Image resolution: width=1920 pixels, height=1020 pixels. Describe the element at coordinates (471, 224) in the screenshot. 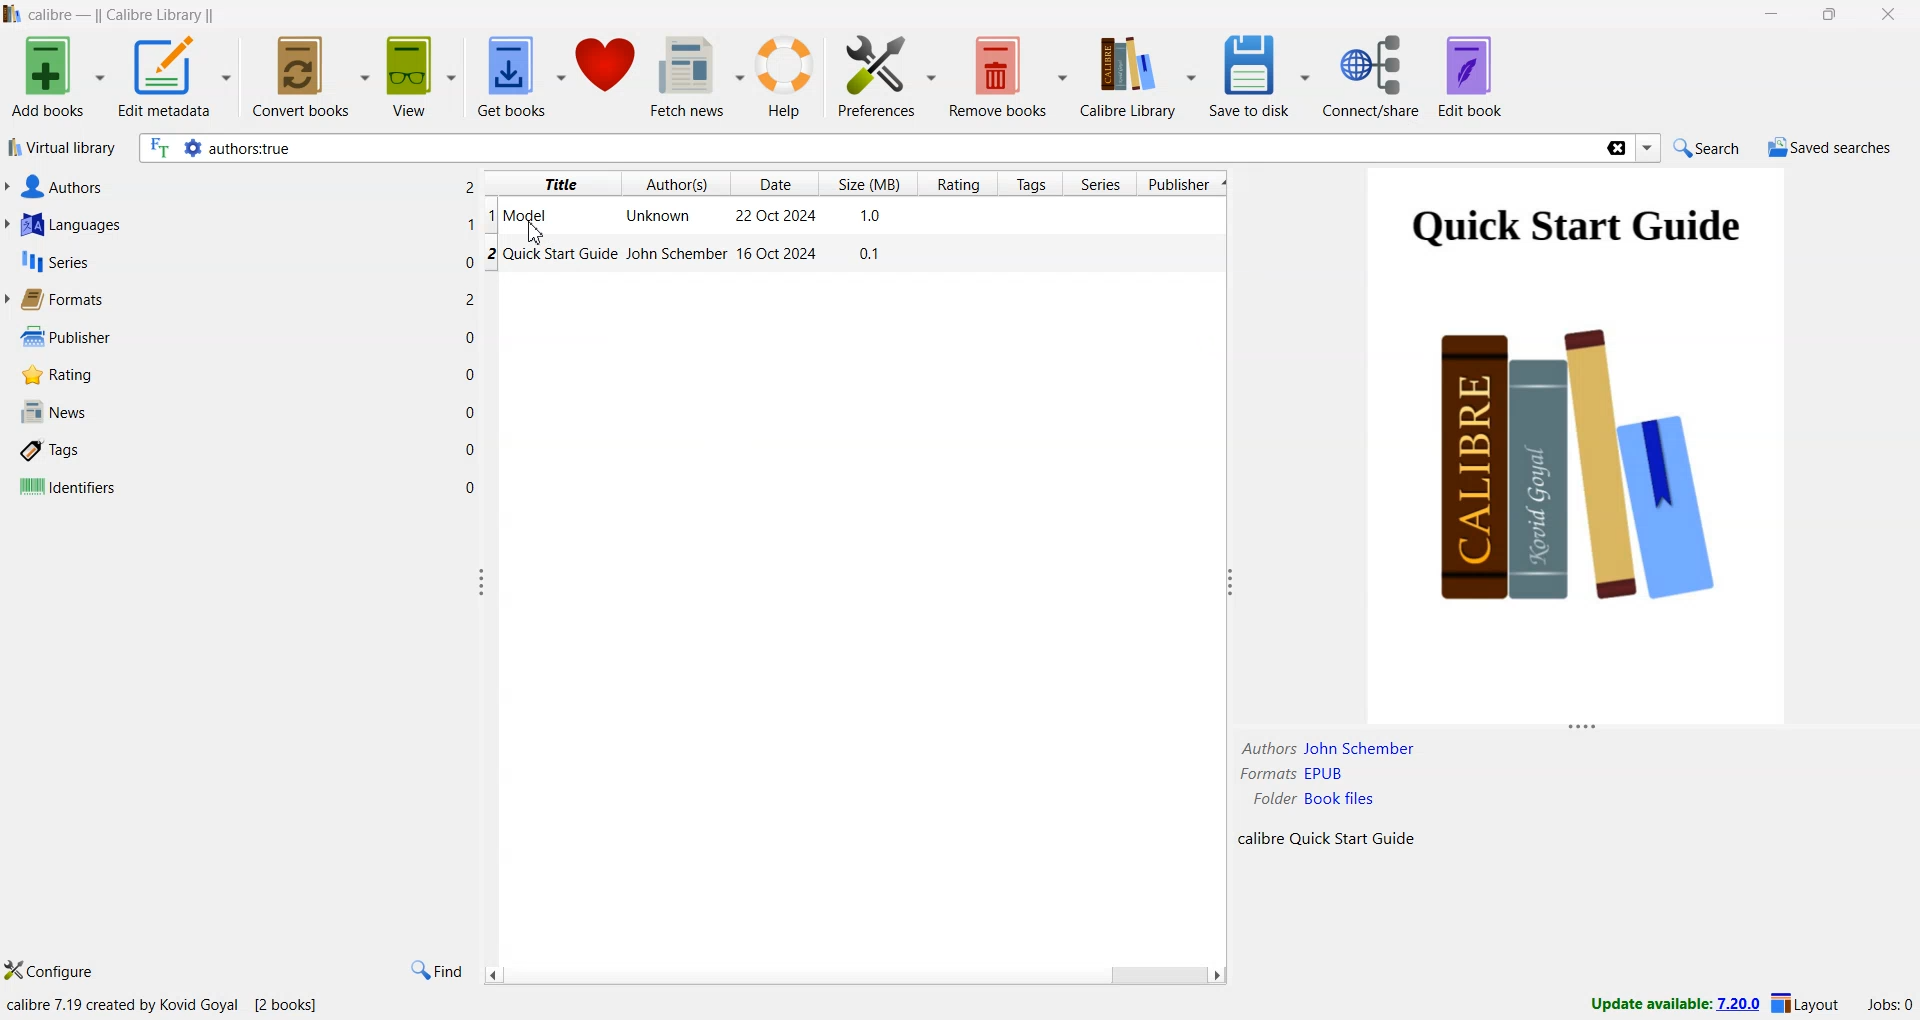

I see `1` at that location.